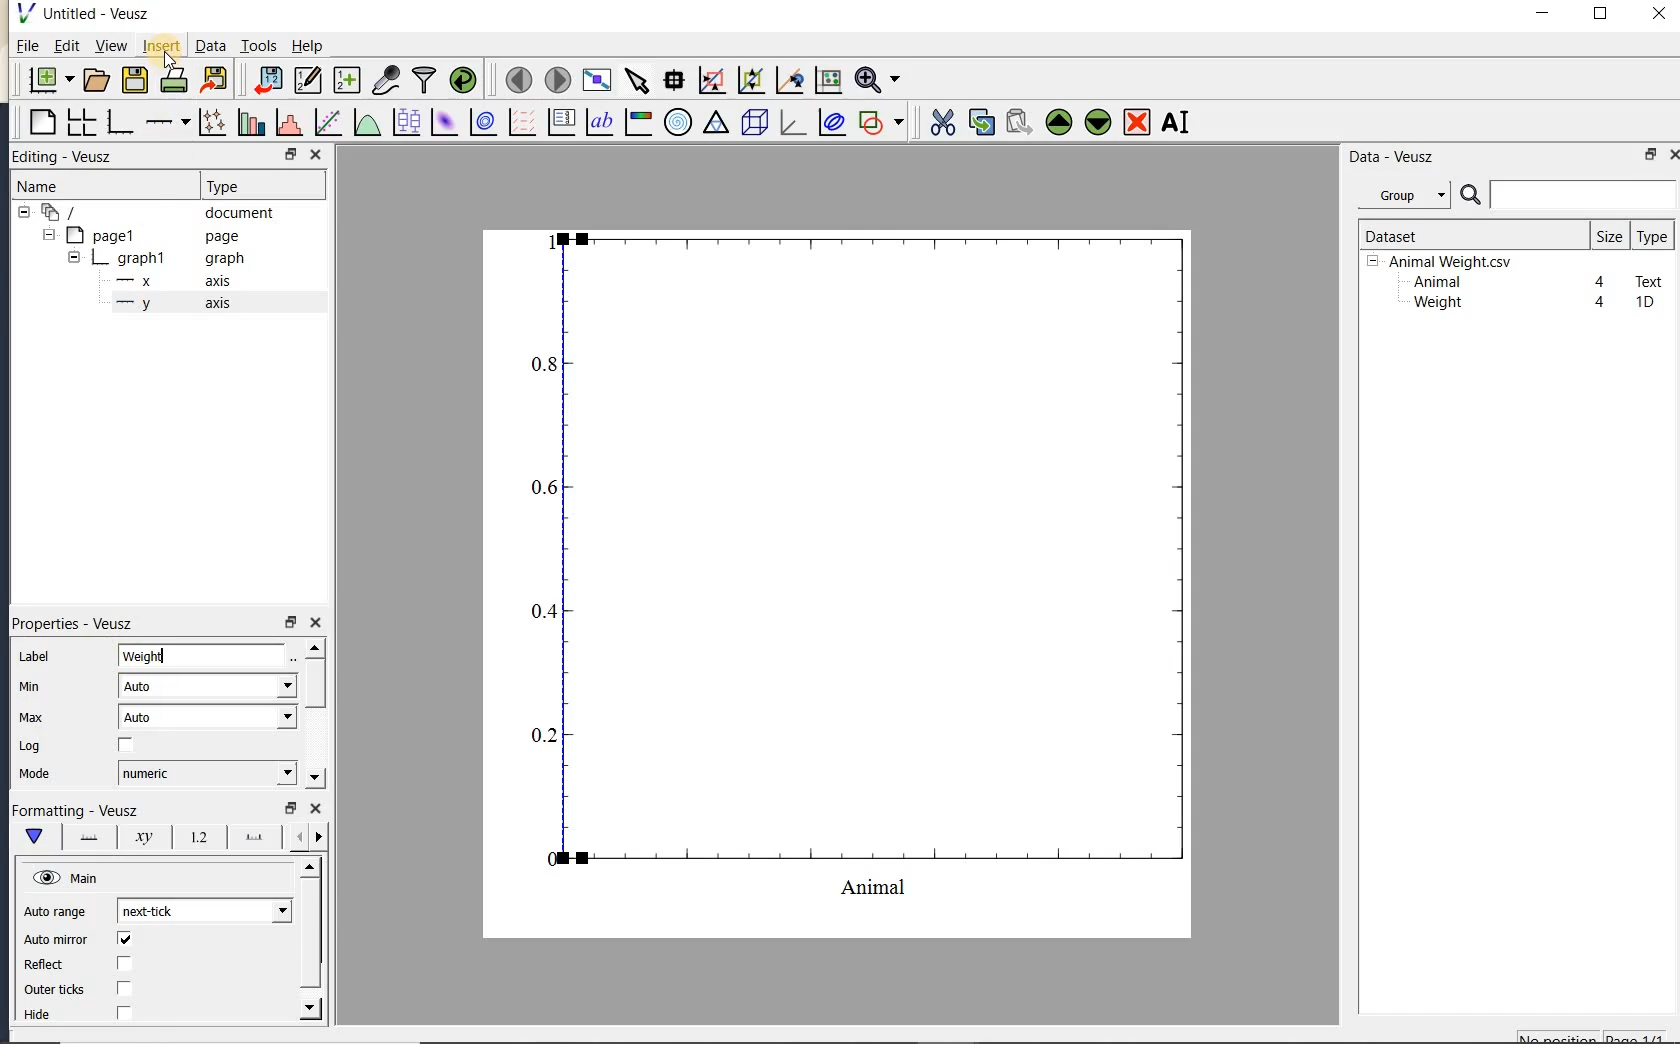  Describe the element at coordinates (790, 122) in the screenshot. I see `3d graph` at that location.